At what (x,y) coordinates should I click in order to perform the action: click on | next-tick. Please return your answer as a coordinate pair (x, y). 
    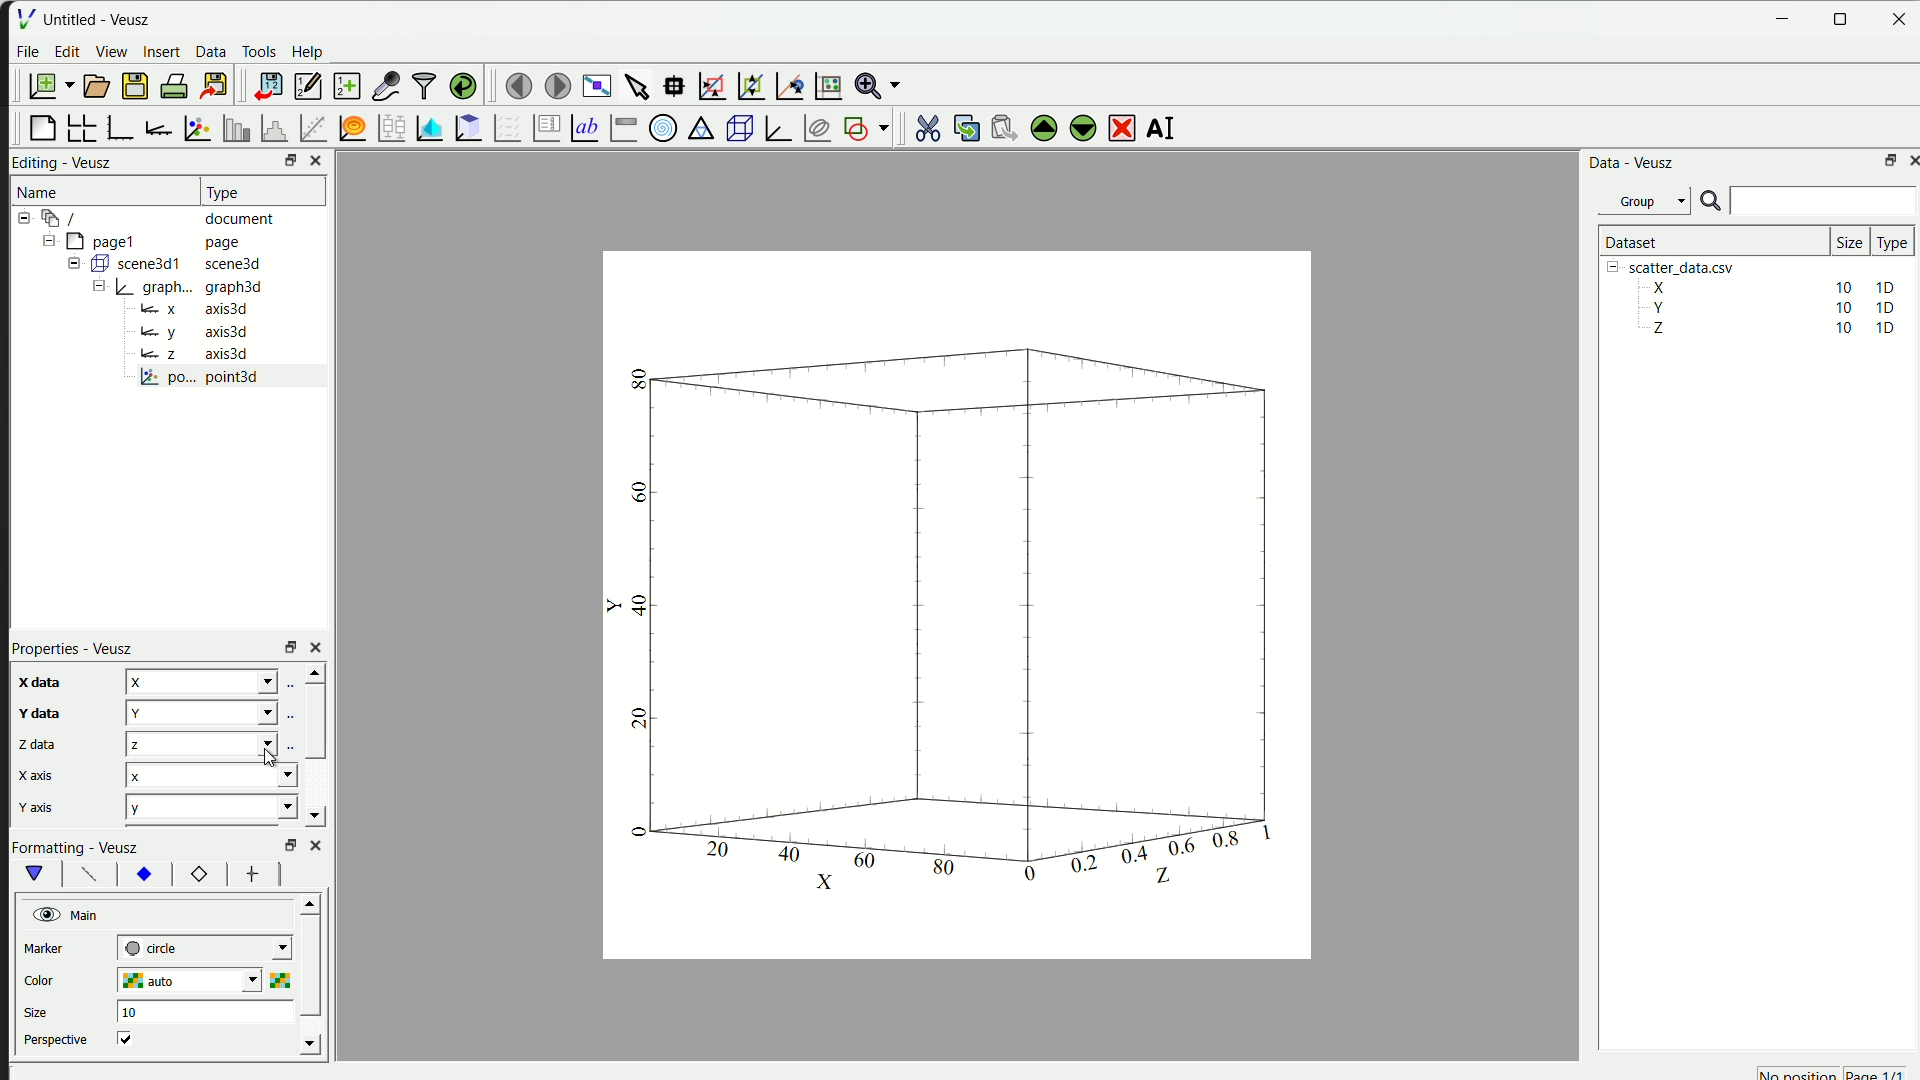
    Looking at the image, I should click on (214, 950).